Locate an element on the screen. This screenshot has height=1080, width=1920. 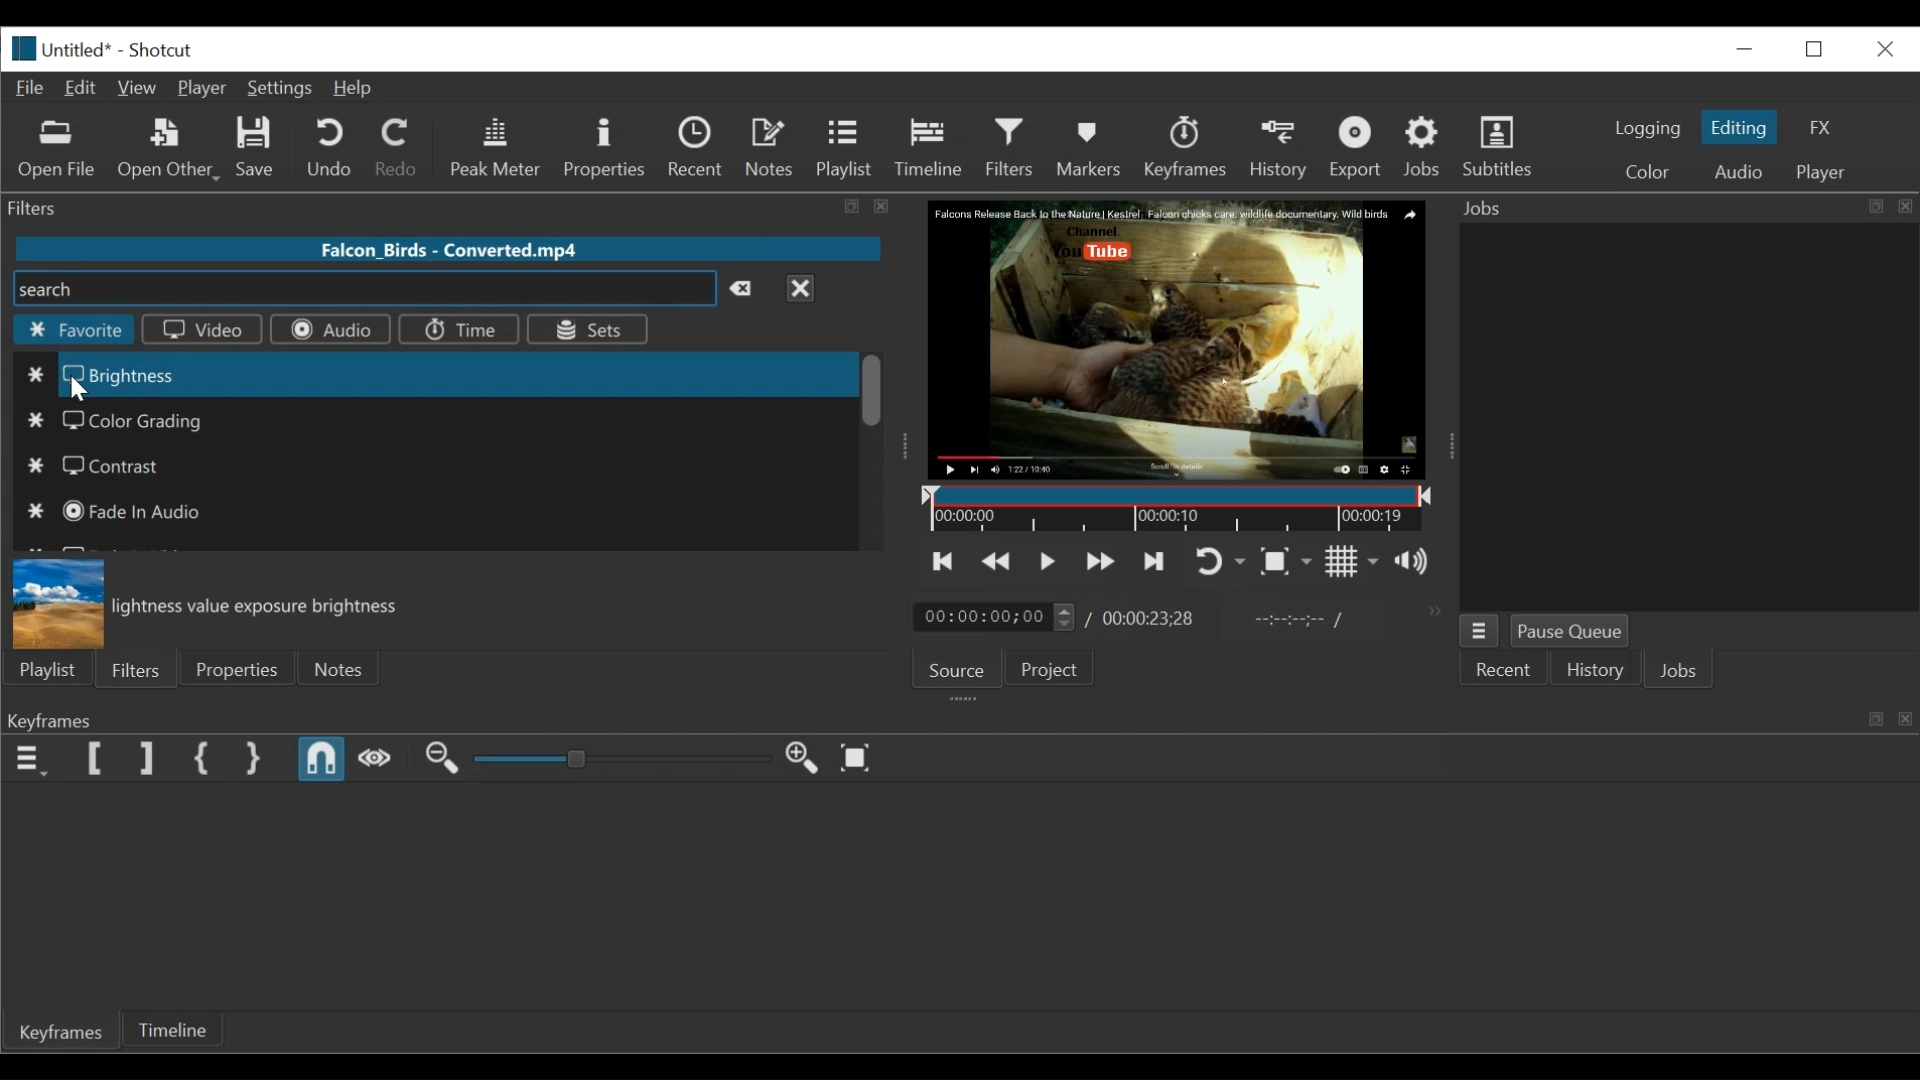
Properties is located at coordinates (241, 669).